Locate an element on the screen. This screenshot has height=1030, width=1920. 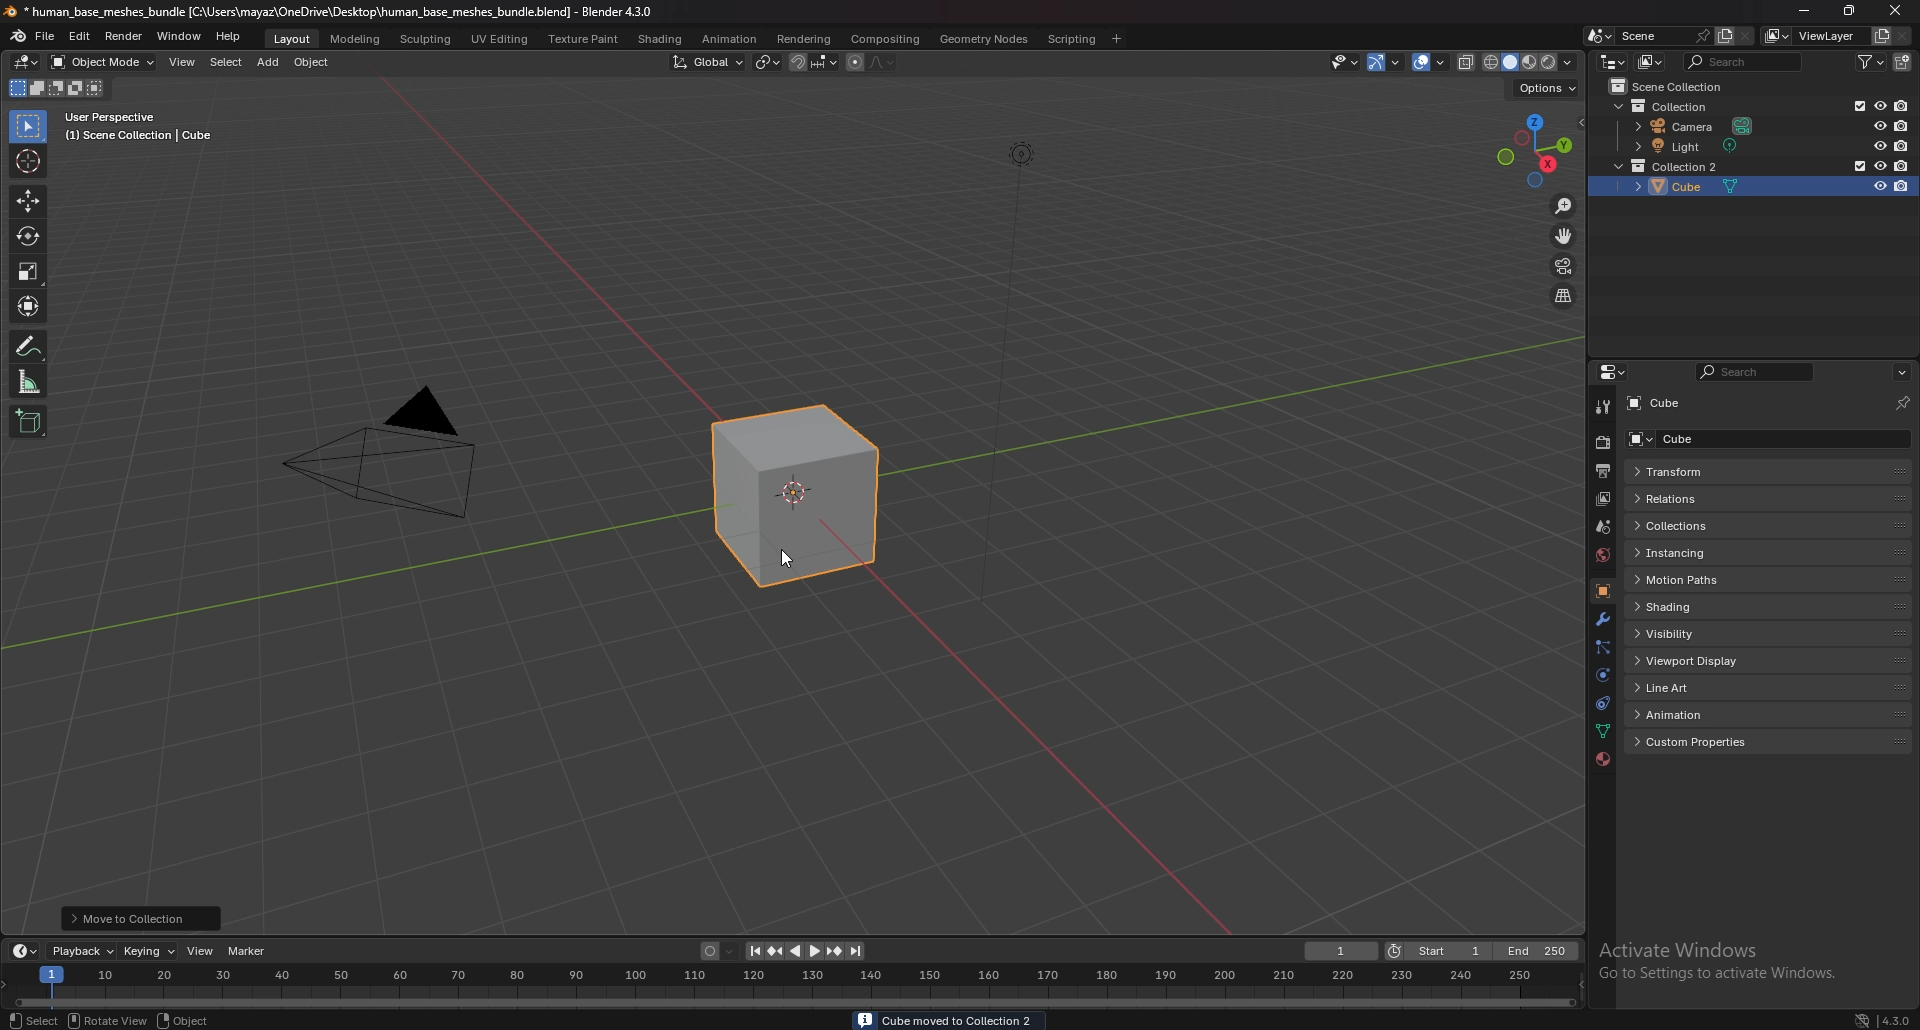
constraints is located at coordinates (1601, 704).